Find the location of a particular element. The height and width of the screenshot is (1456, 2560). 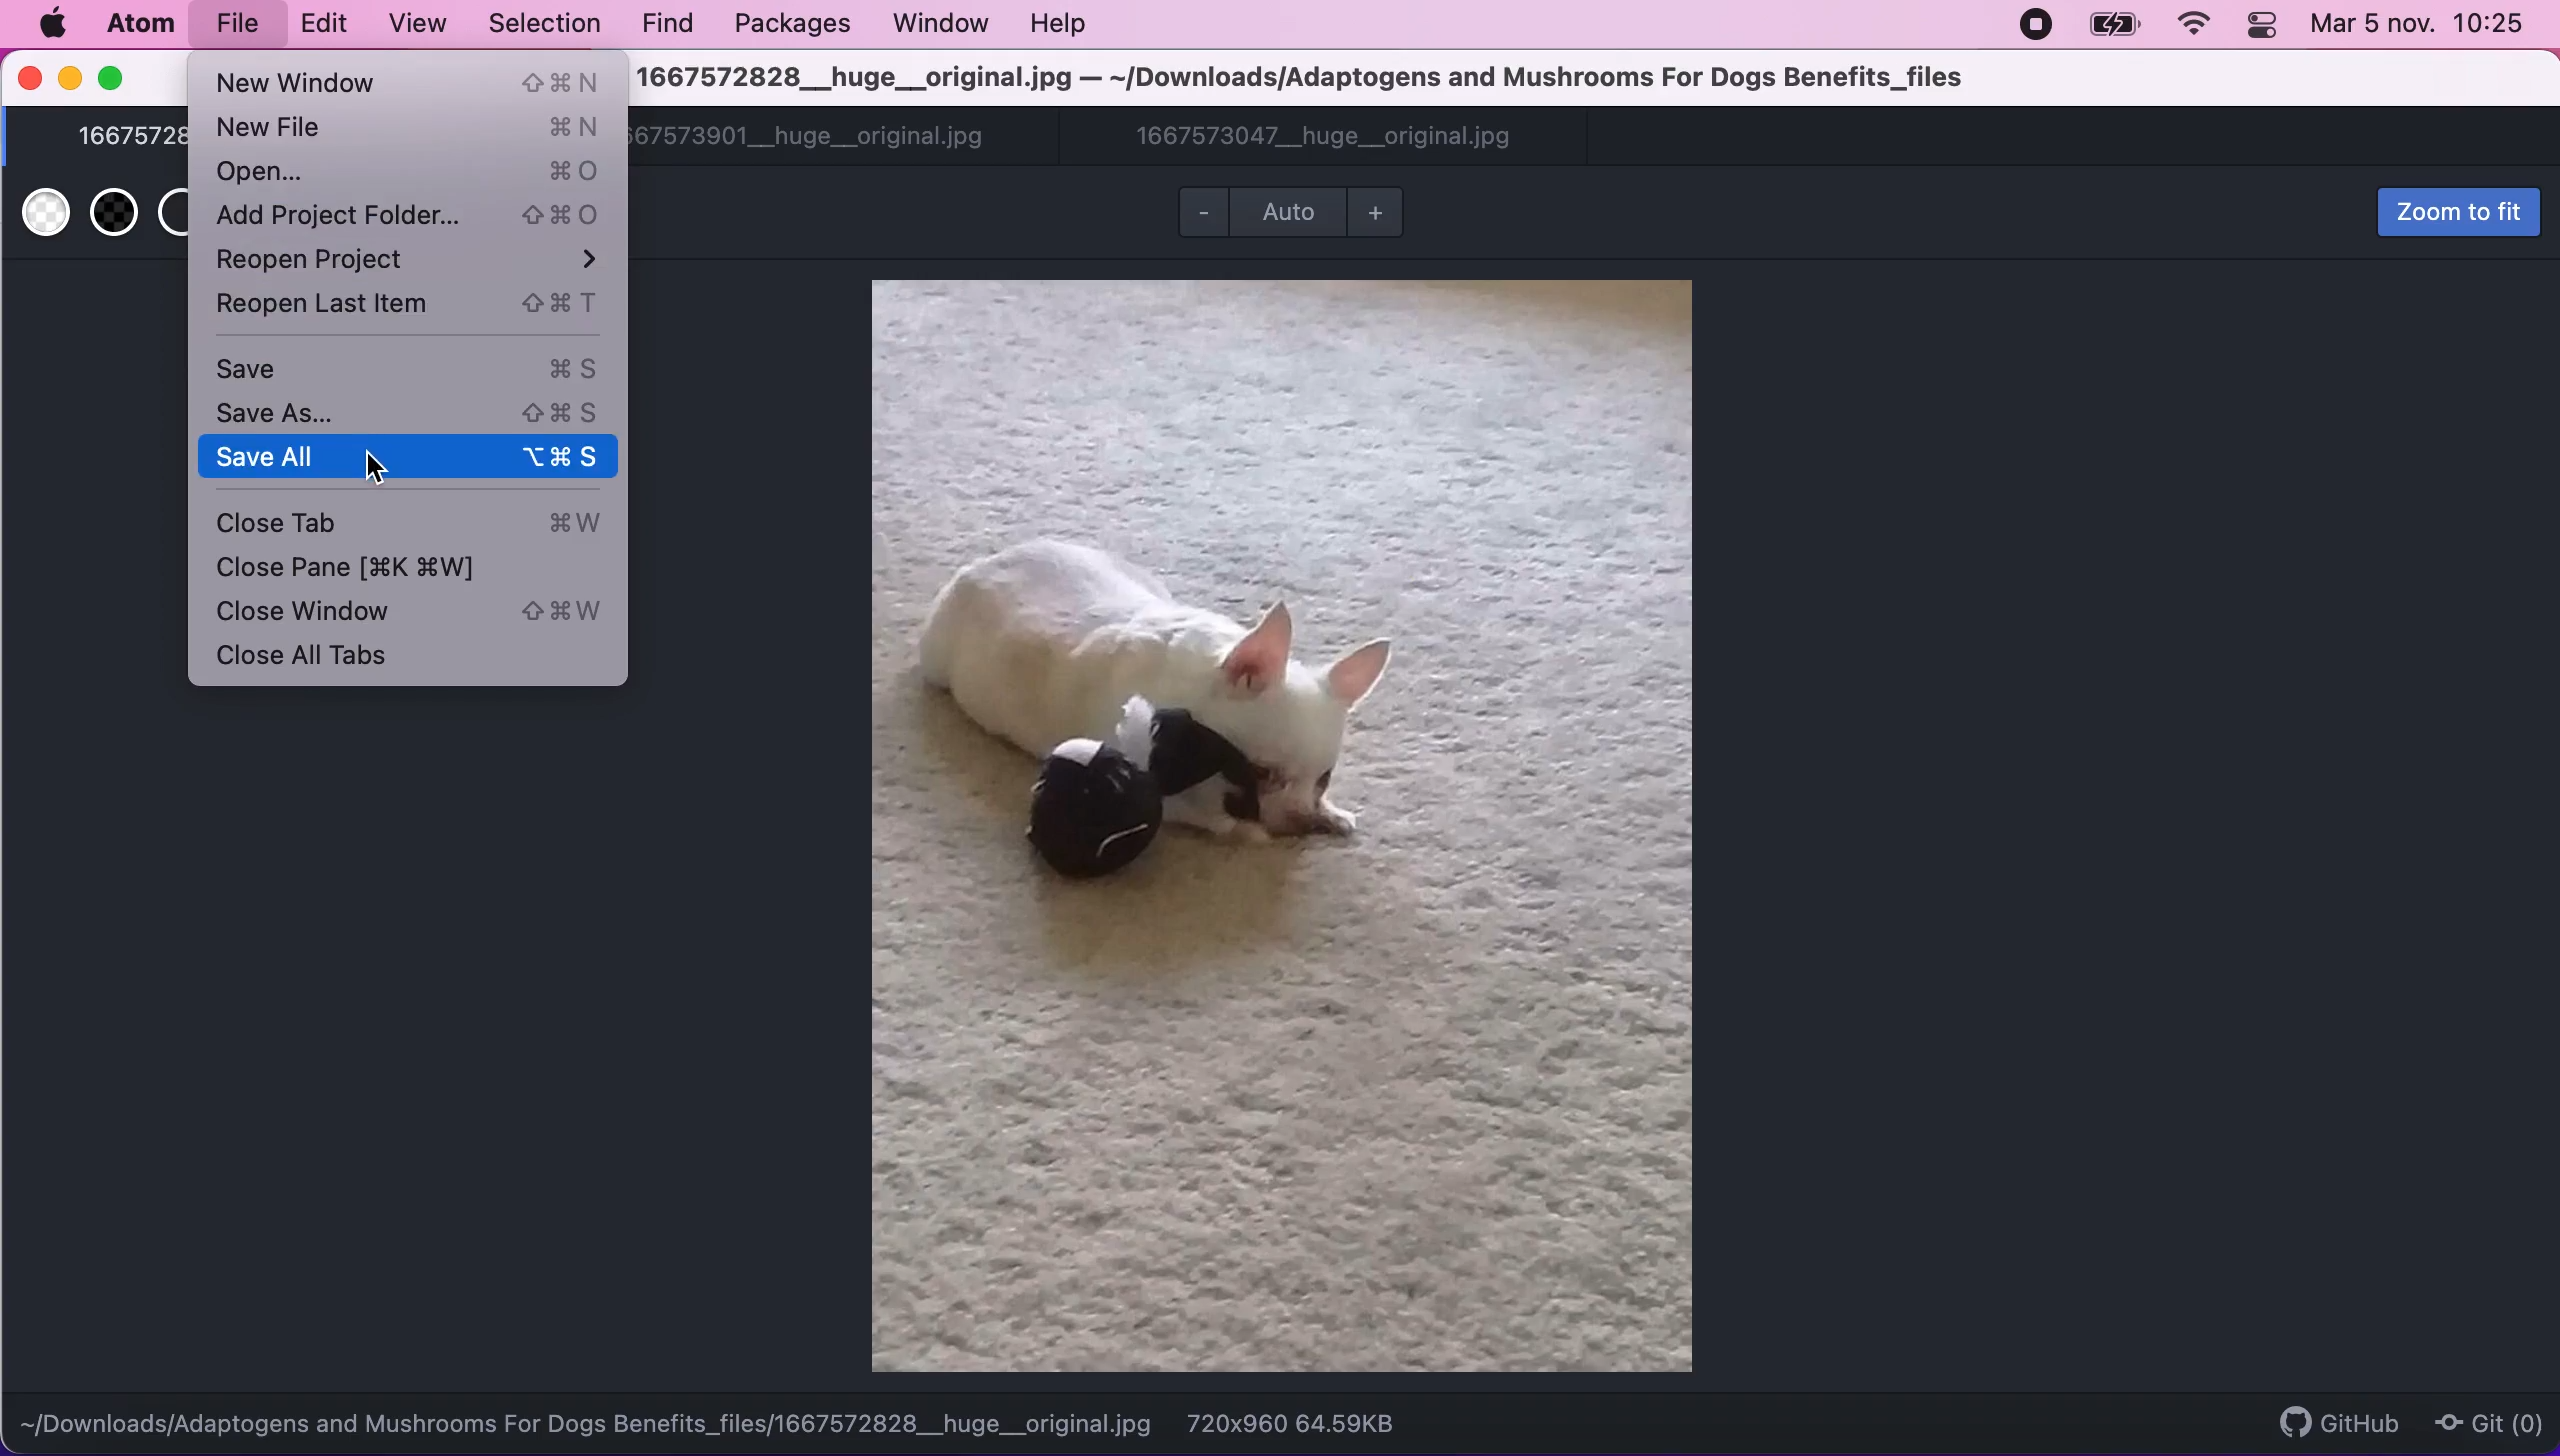

Git (0) is located at coordinates (2487, 1421).